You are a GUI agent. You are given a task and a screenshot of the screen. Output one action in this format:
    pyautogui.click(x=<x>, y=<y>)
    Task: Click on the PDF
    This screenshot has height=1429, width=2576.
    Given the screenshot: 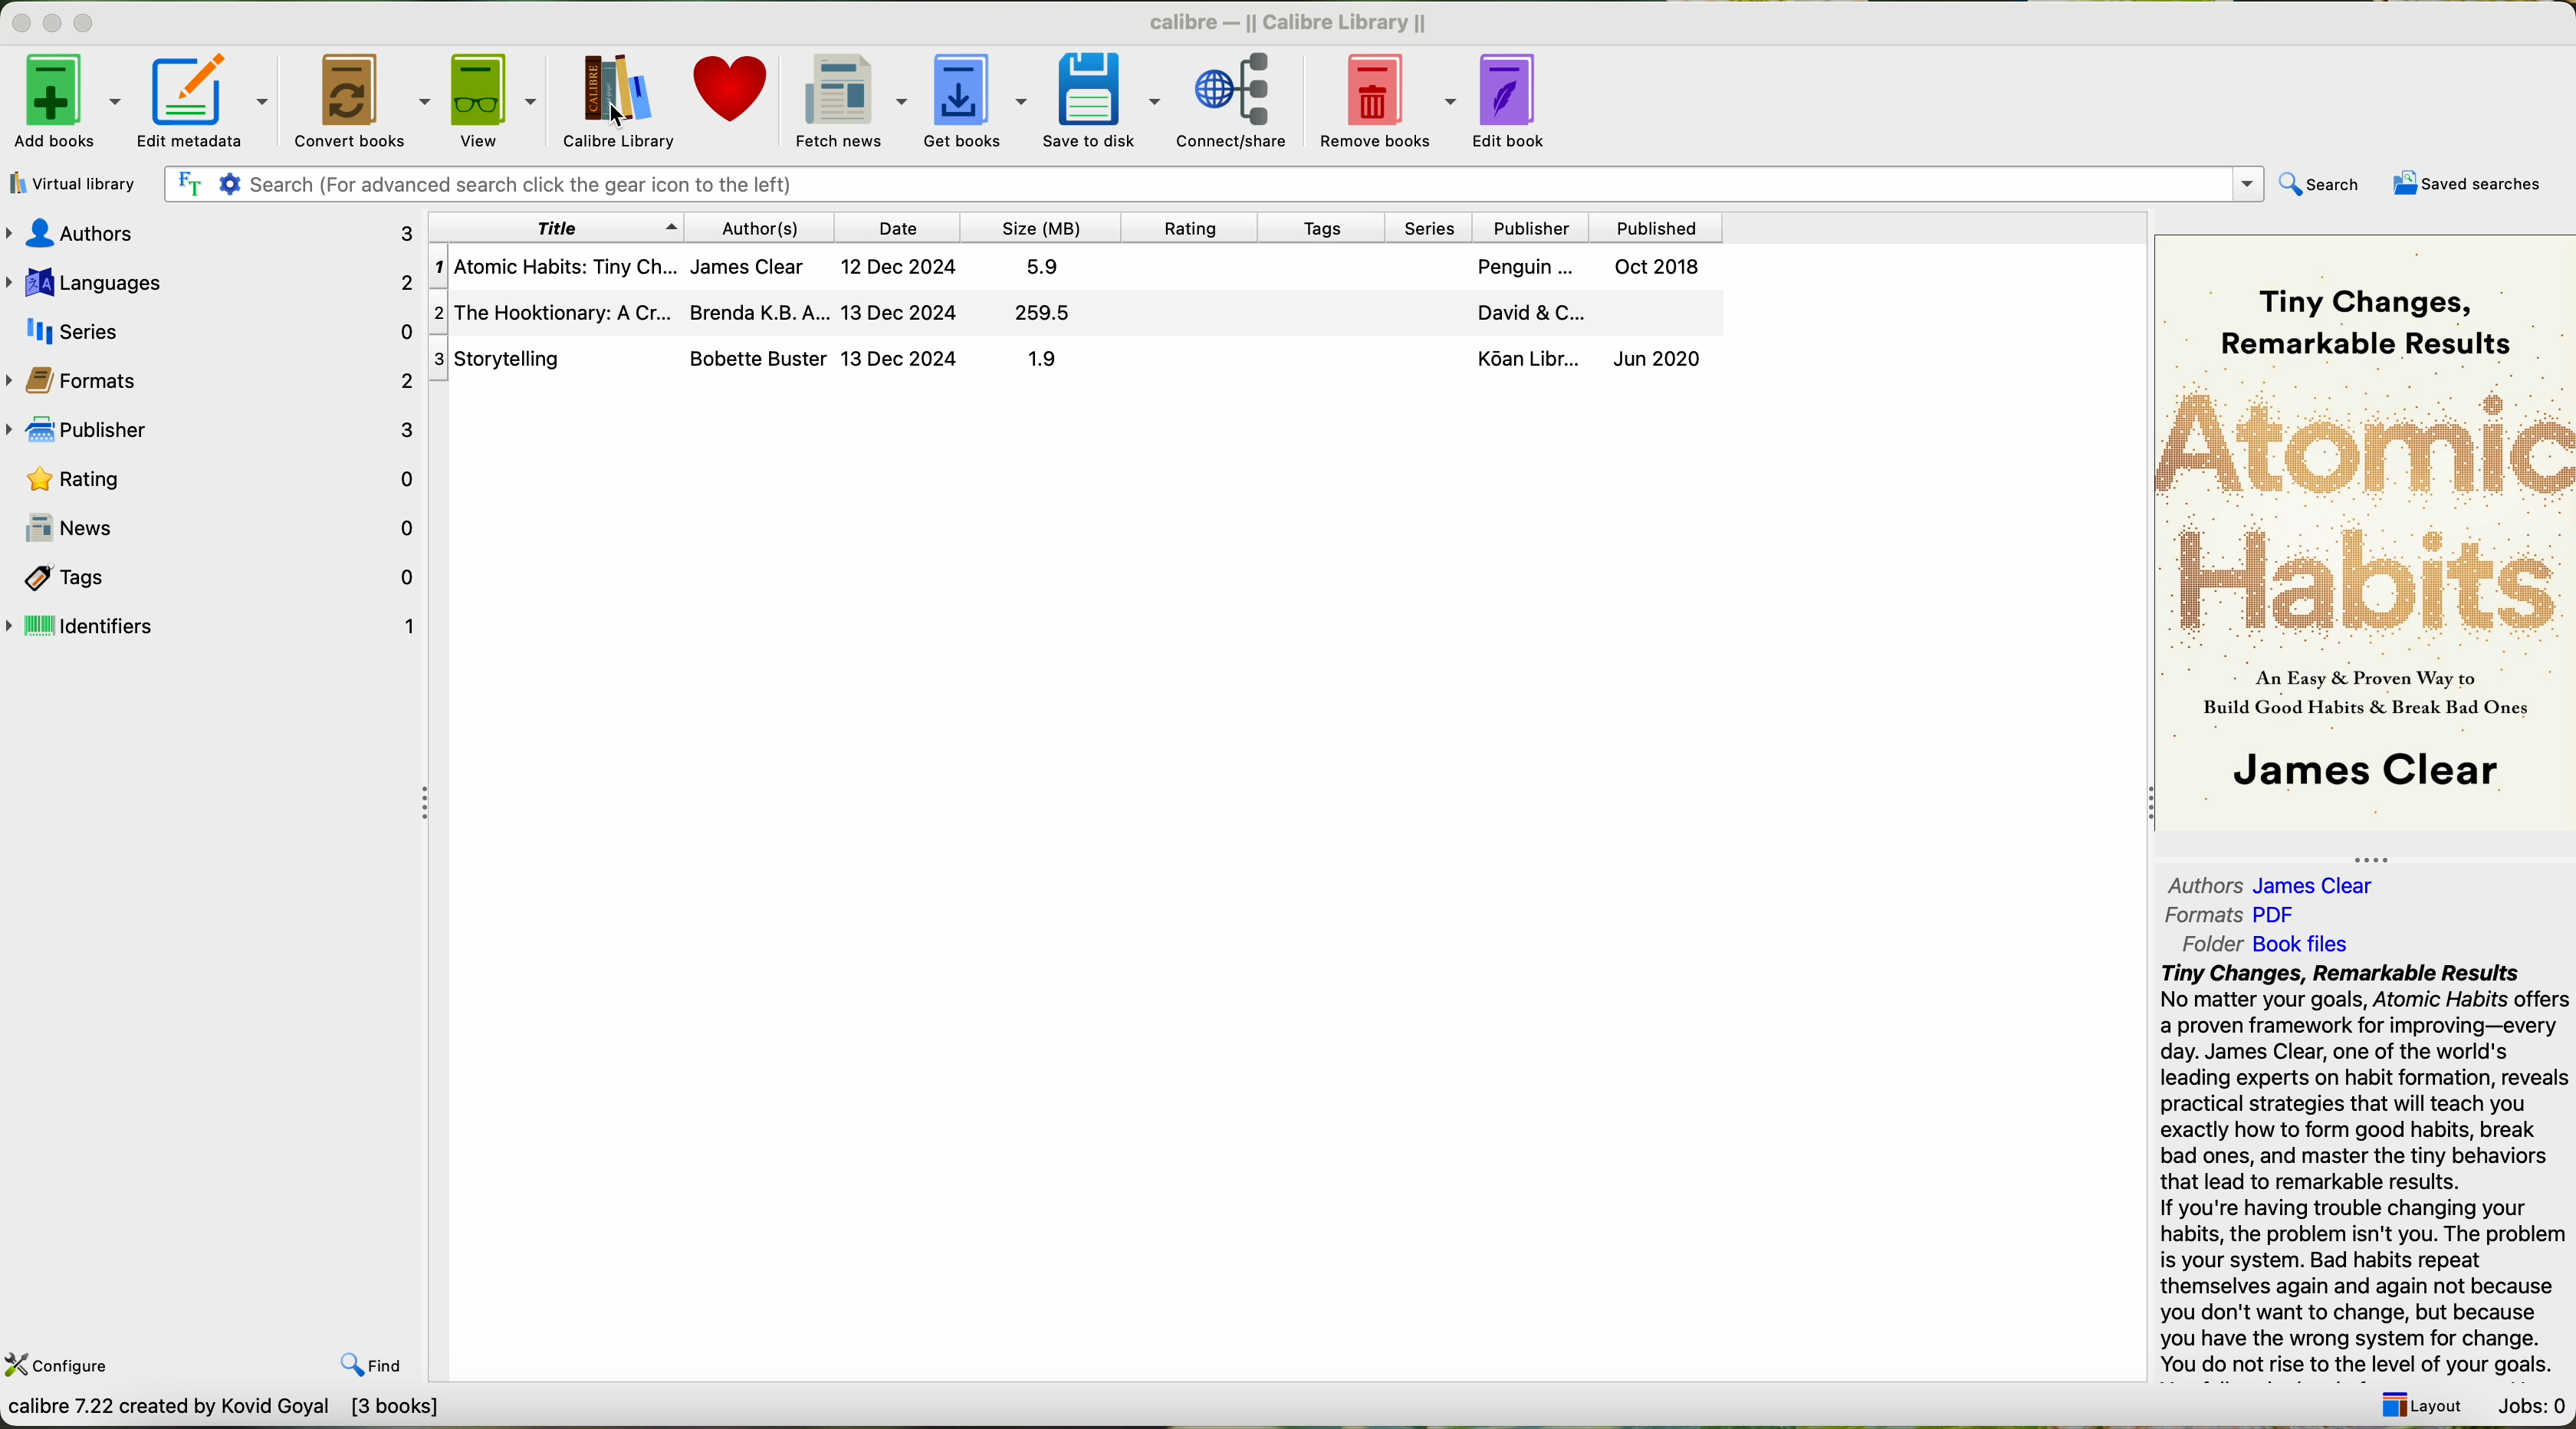 What is the action you would take?
    pyautogui.click(x=2286, y=913)
    